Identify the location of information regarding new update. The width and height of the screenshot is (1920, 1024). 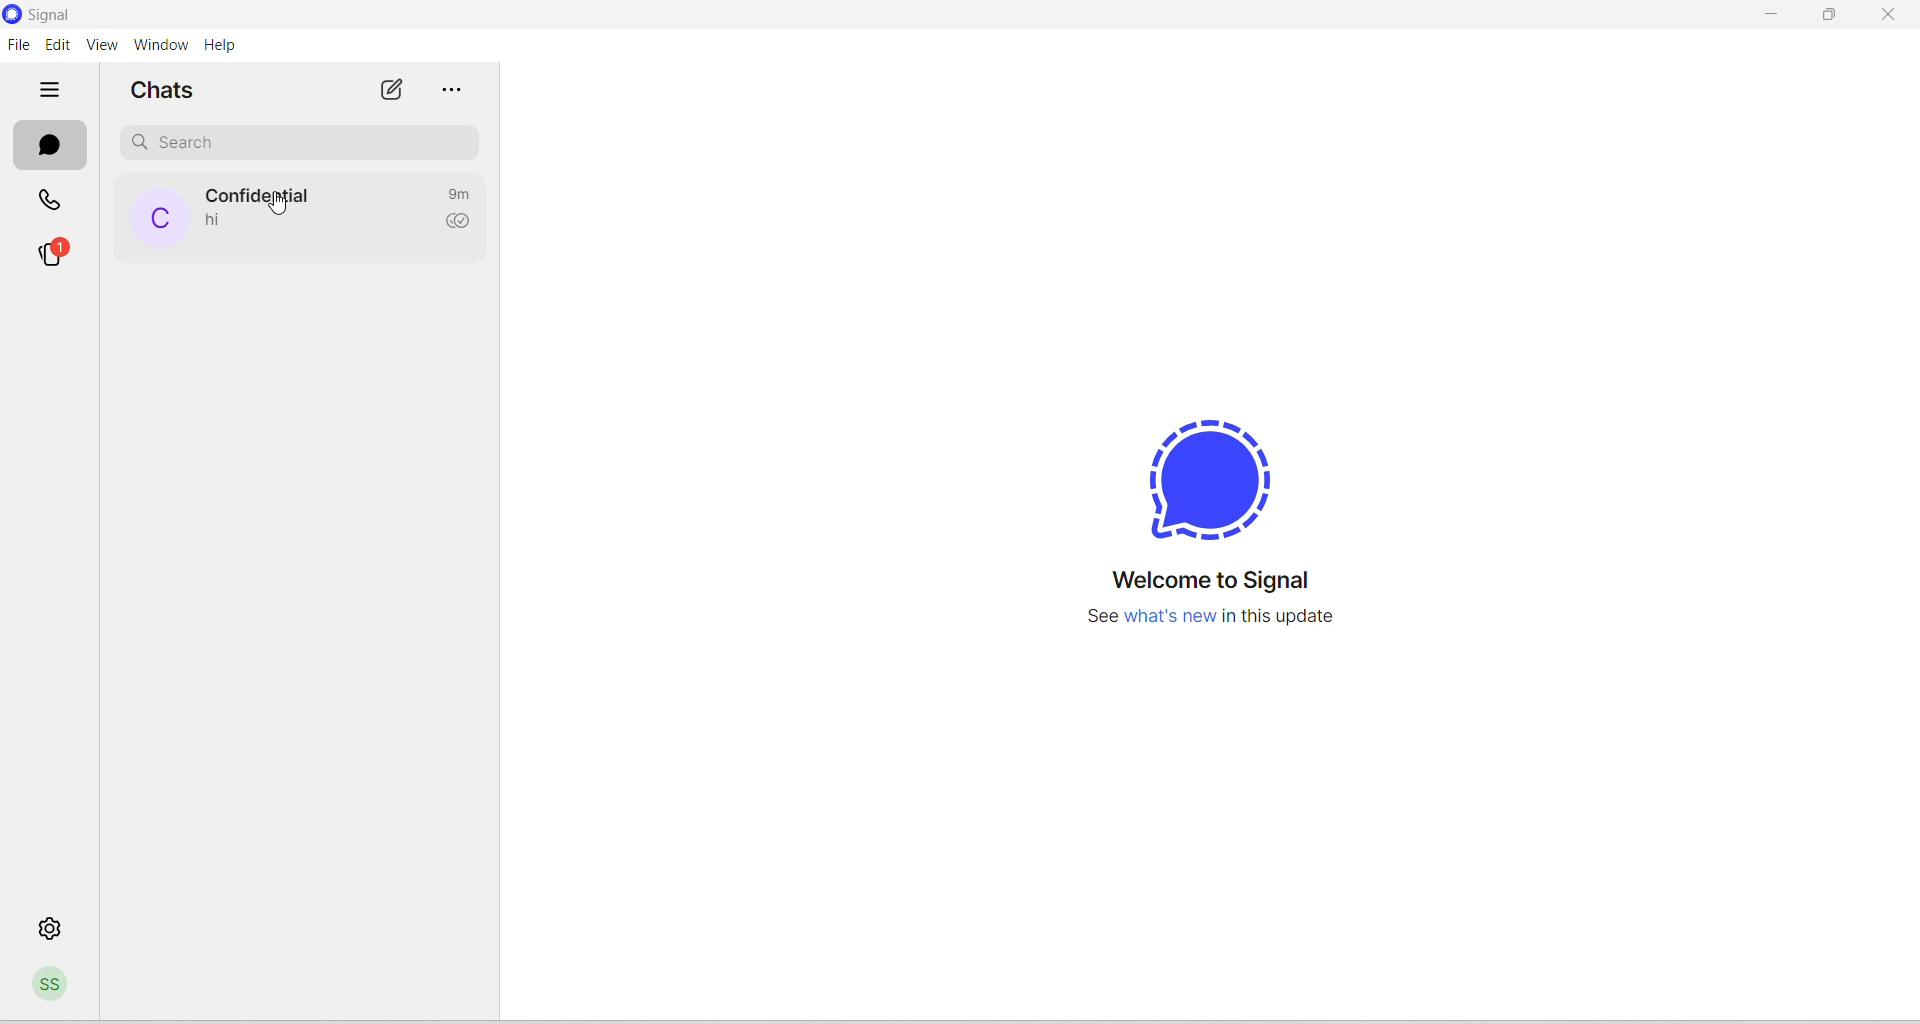
(1209, 627).